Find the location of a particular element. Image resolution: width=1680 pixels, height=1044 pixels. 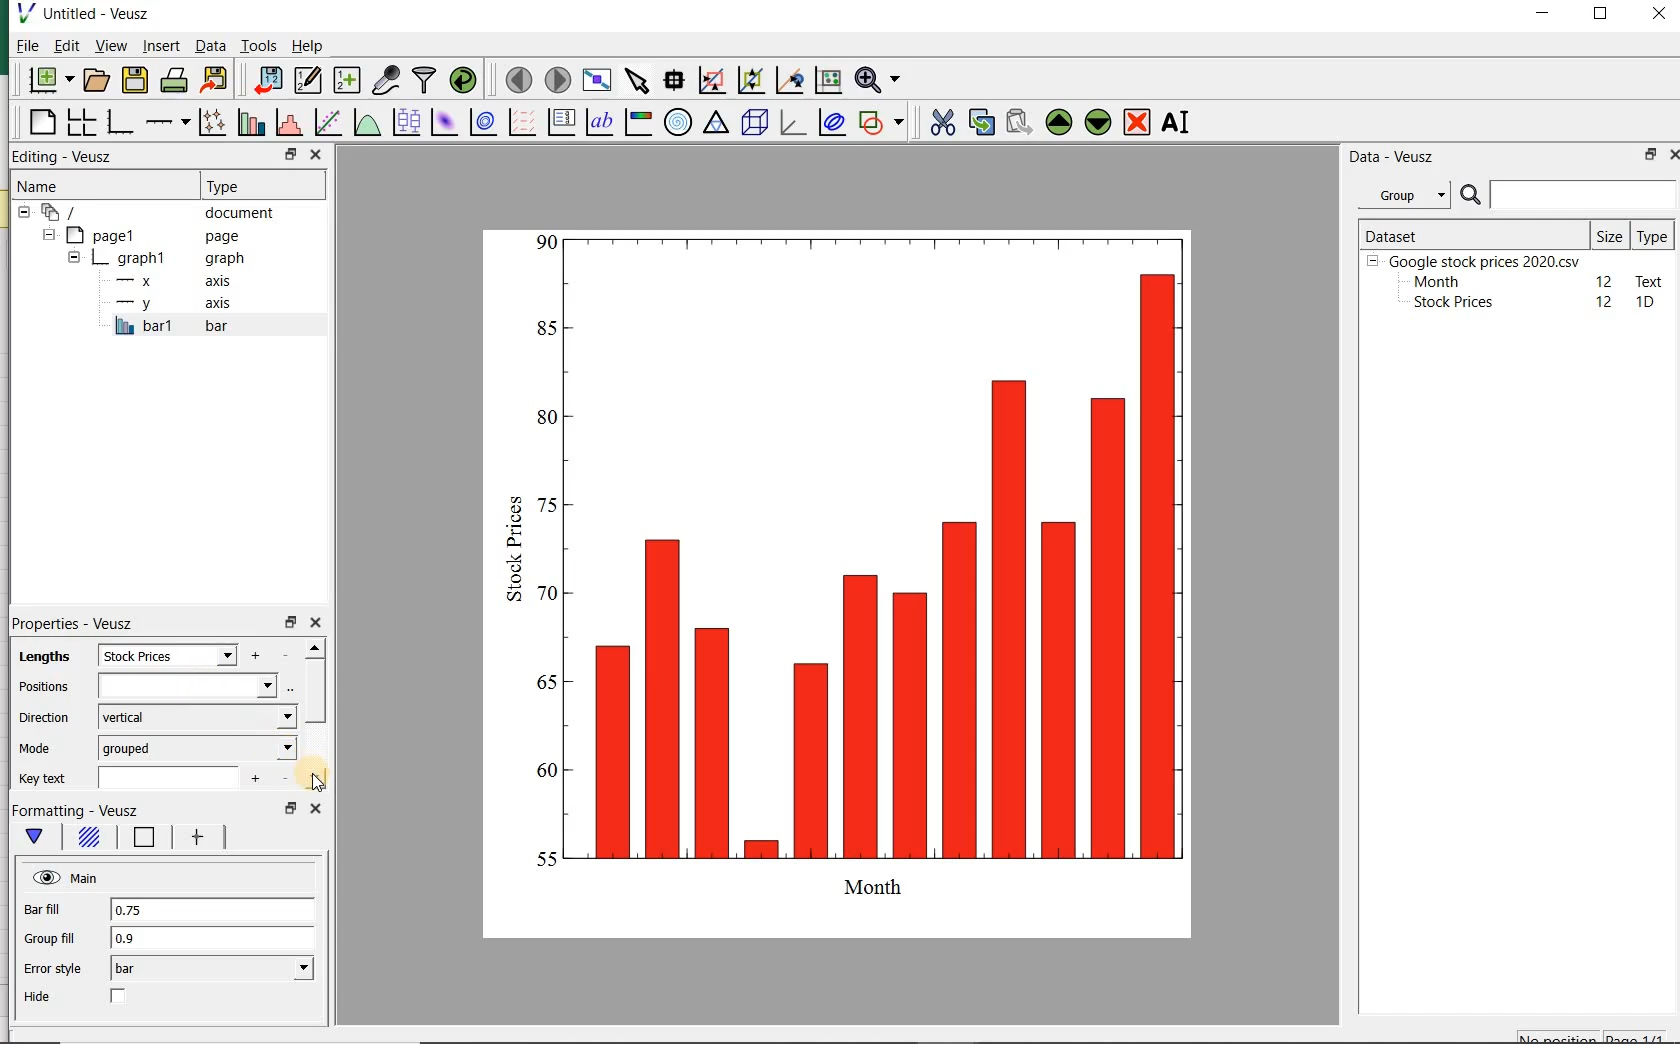

bar1 is located at coordinates (168, 327).